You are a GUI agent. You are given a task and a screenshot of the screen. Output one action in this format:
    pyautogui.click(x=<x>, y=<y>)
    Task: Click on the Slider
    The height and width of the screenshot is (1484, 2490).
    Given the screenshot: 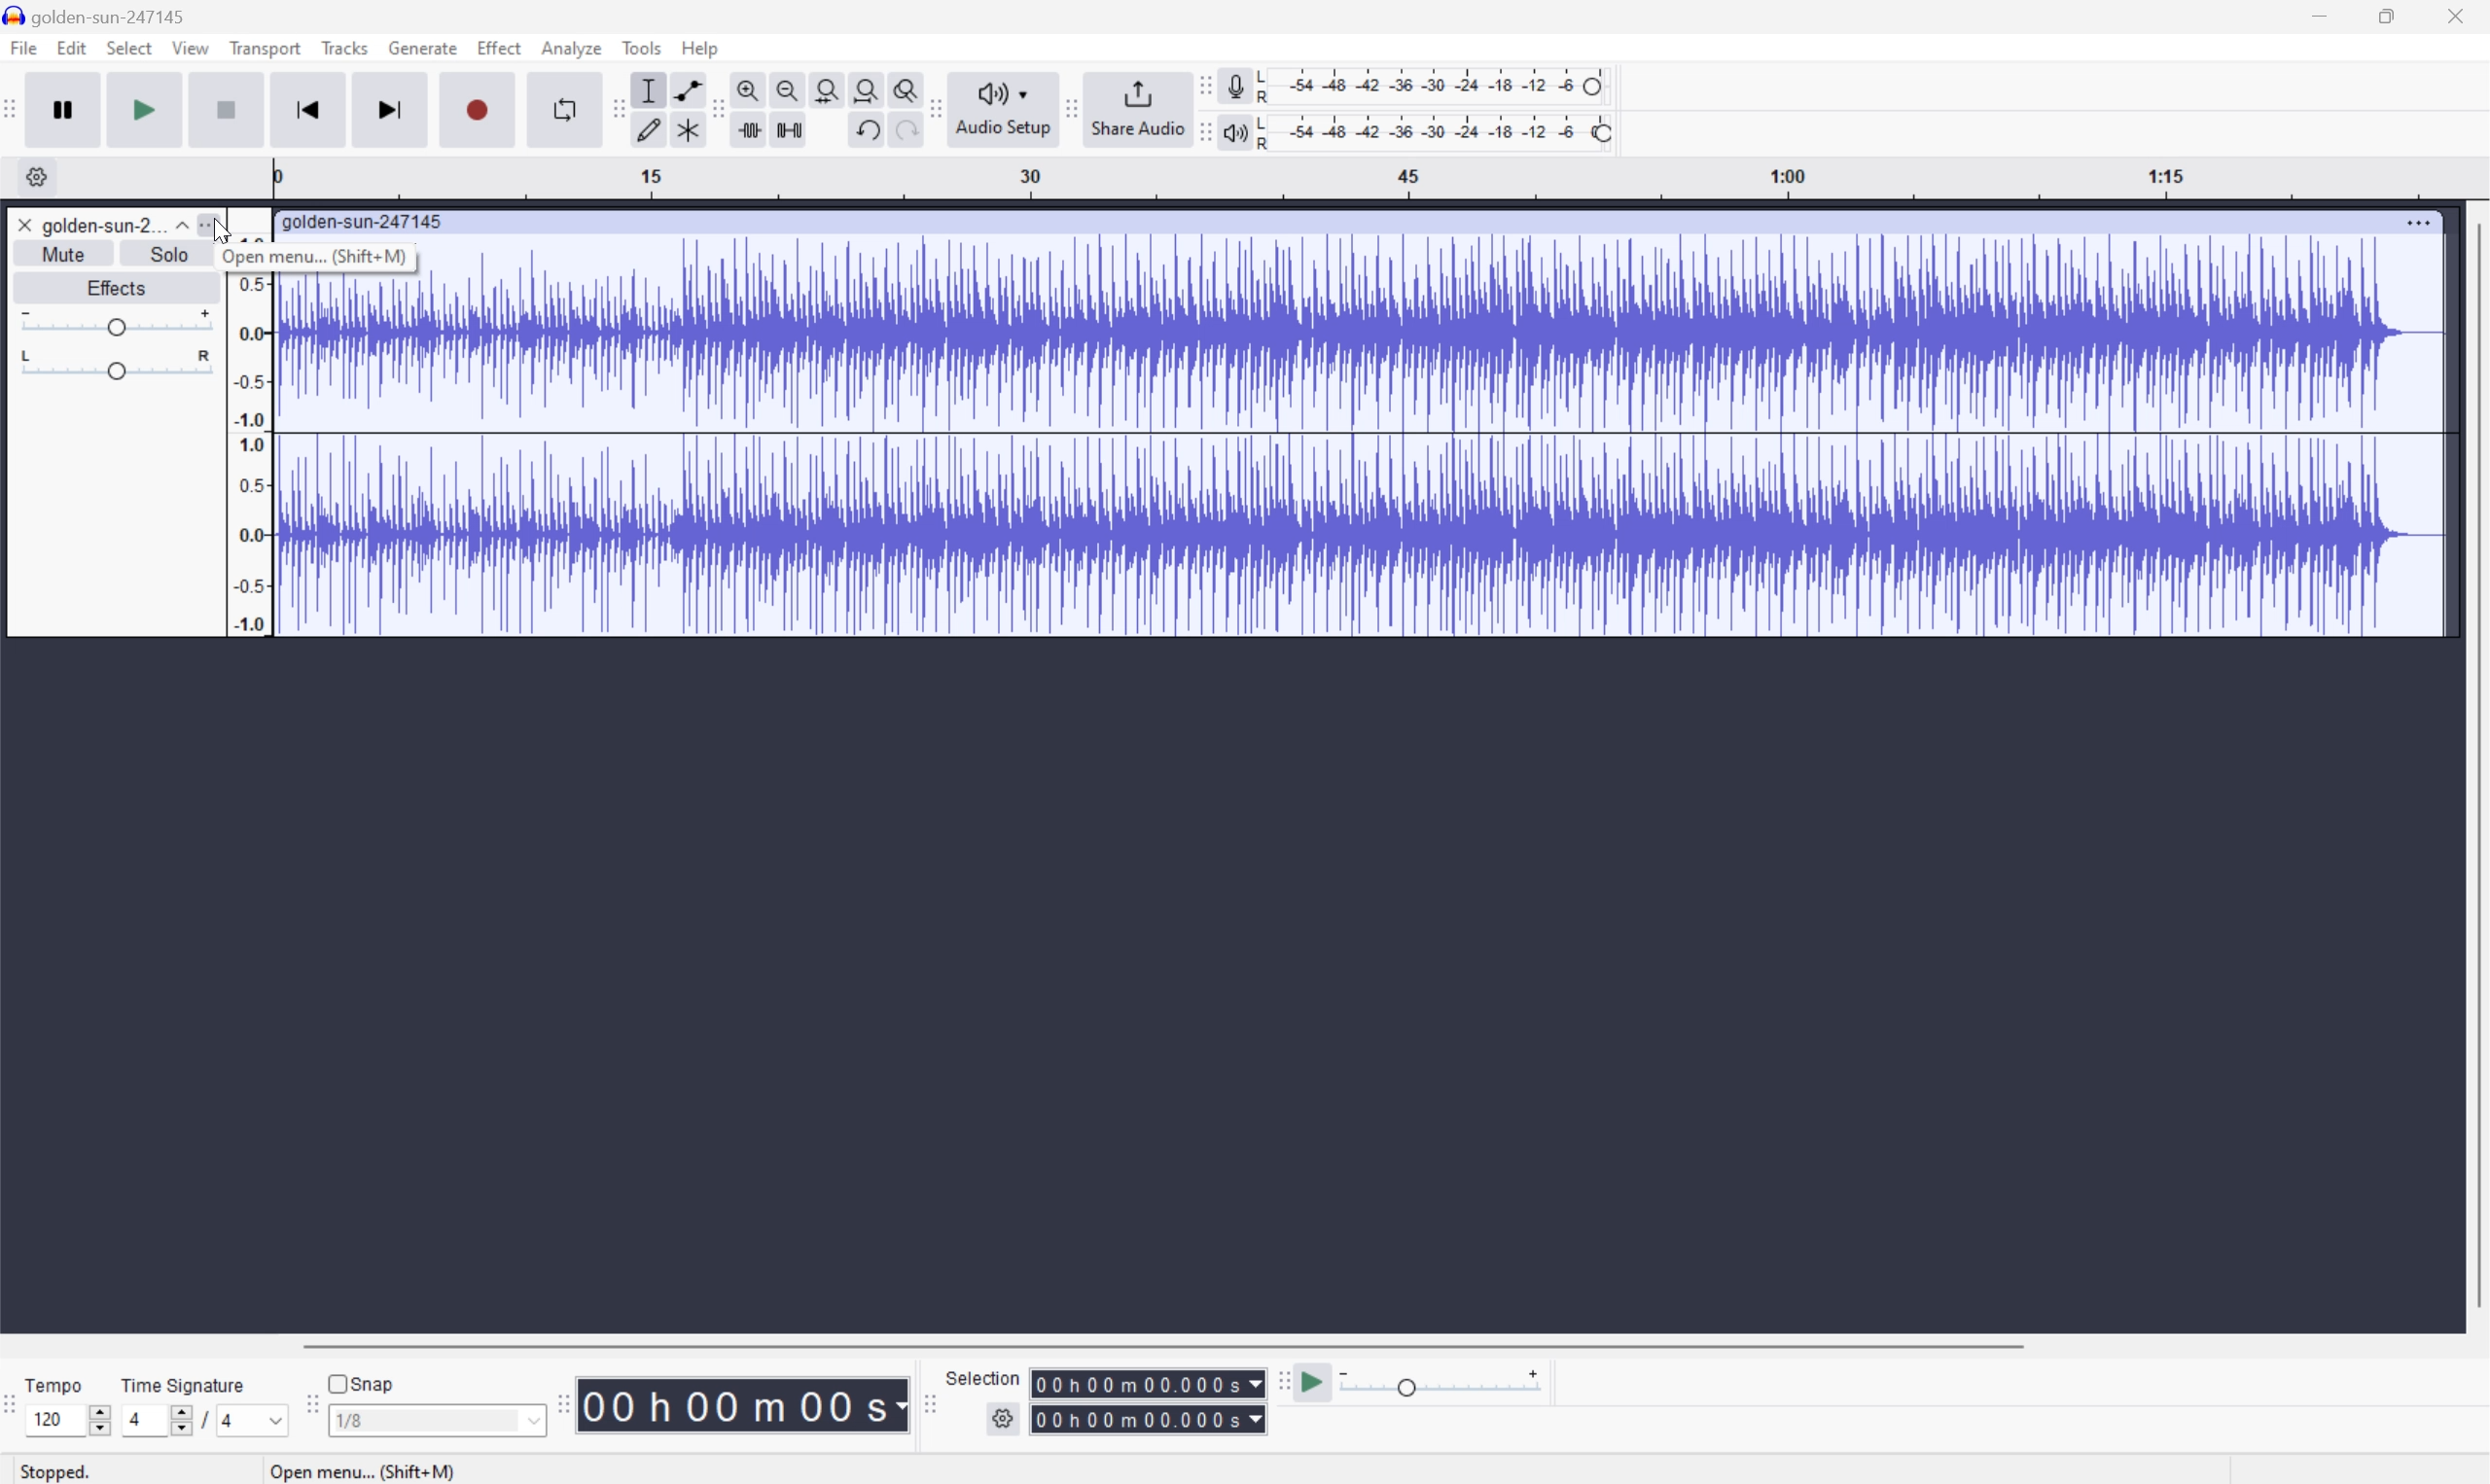 What is the action you would take?
    pyautogui.click(x=115, y=366)
    